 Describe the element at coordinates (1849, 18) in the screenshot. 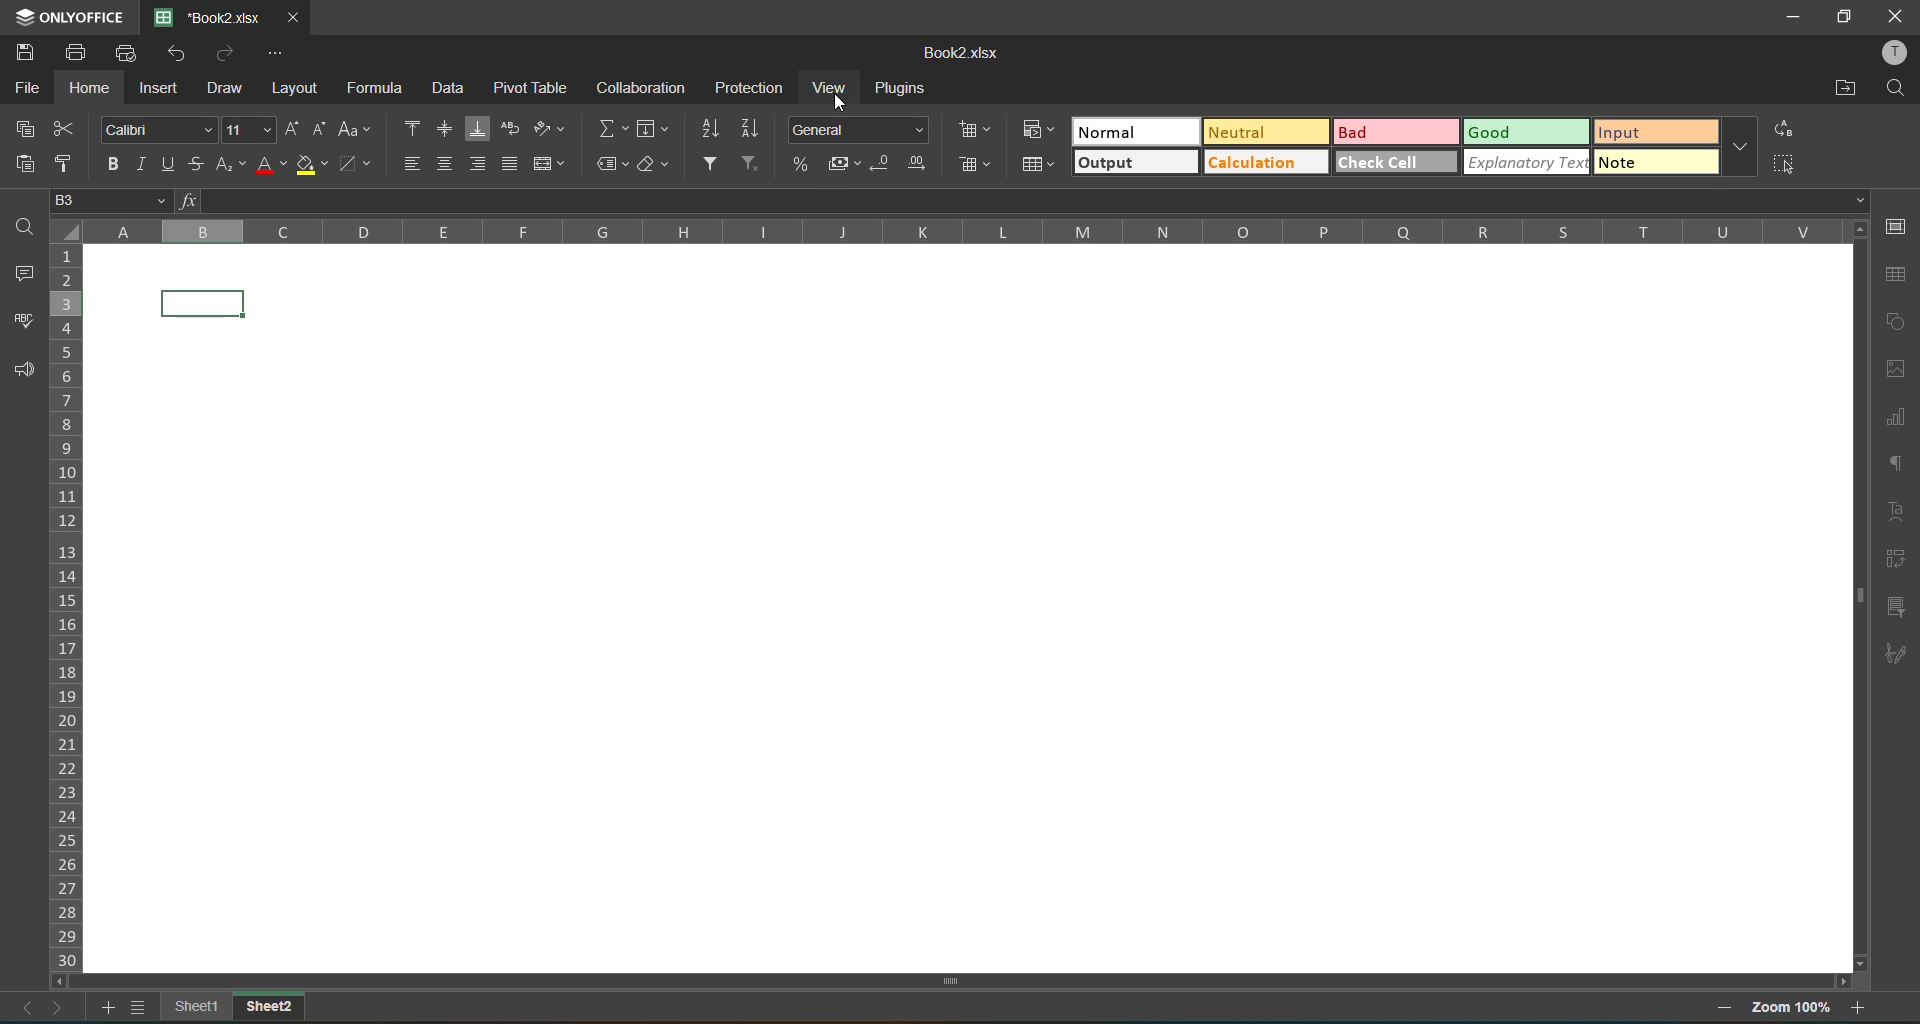

I see `maximize` at that location.